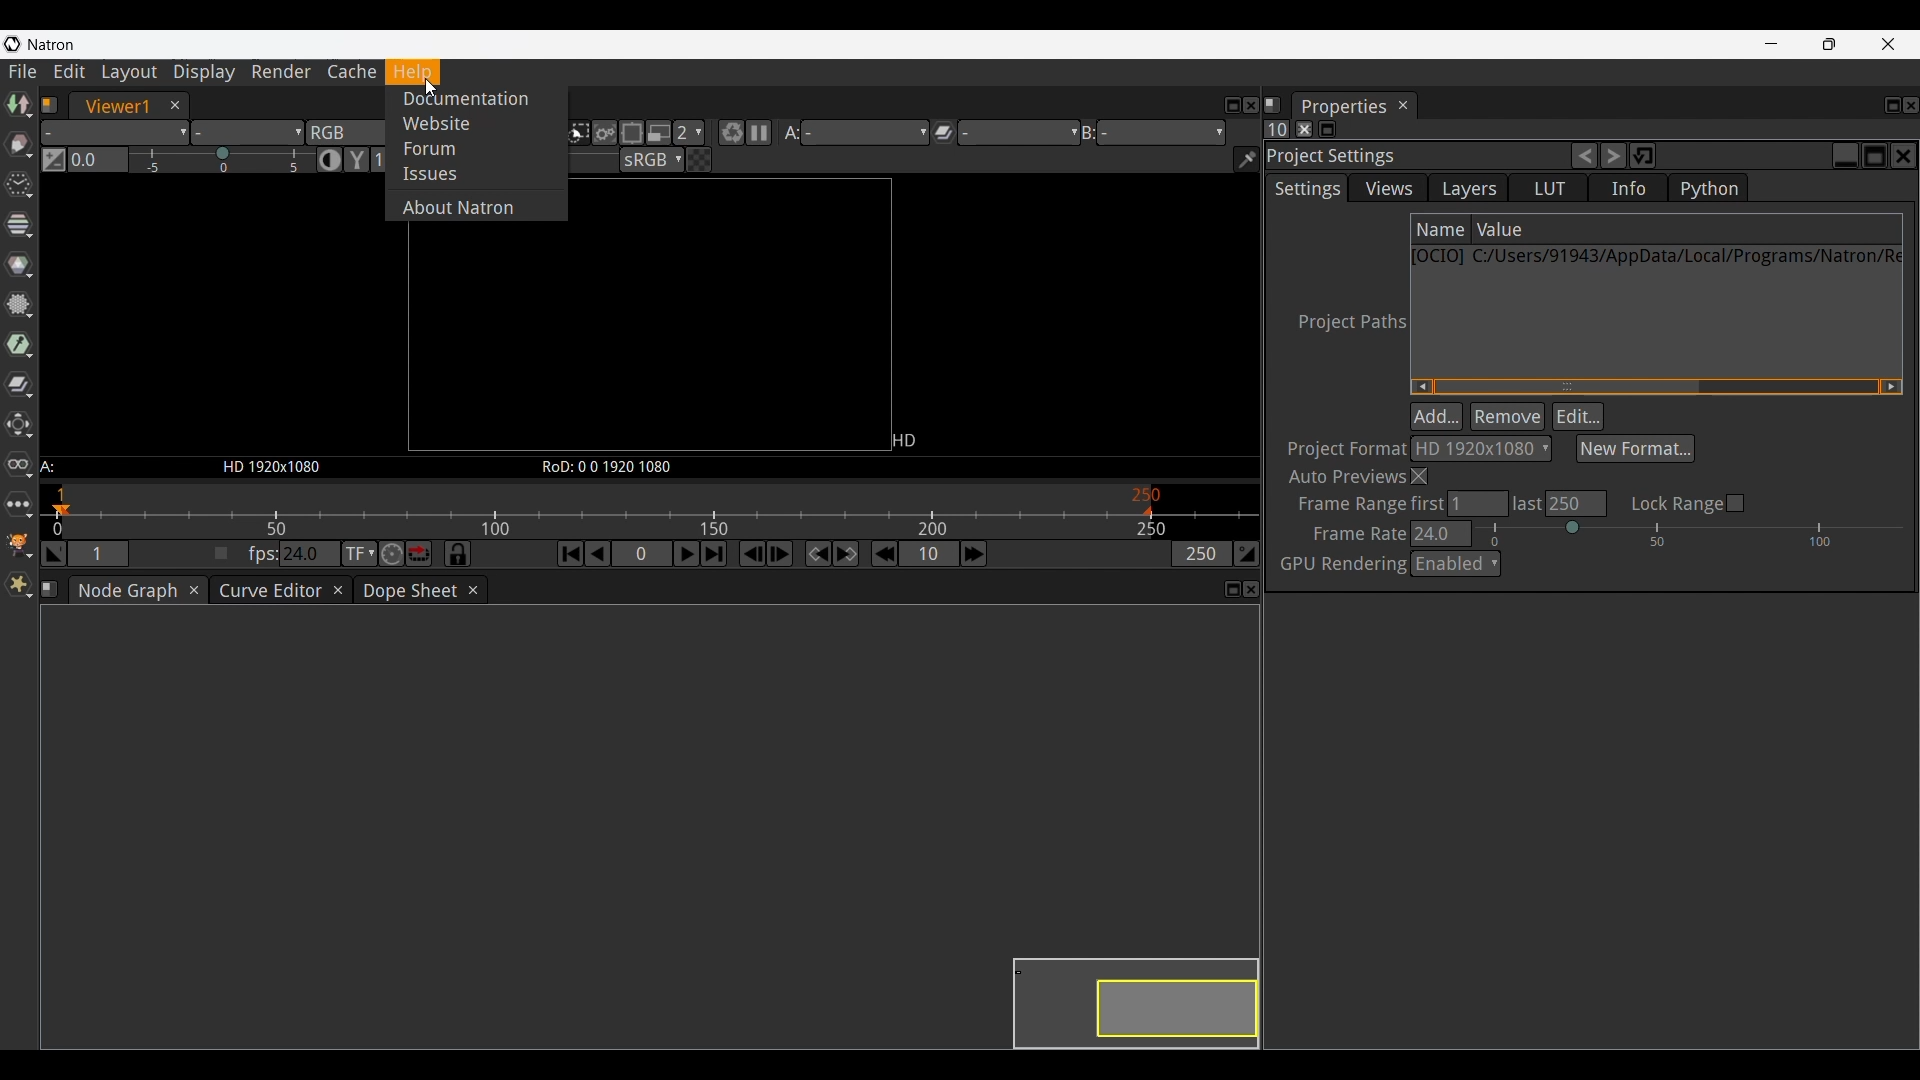  What do you see at coordinates (1436, 416) in the screenshot?
I see `Add` at bounding box center [1436, 416].